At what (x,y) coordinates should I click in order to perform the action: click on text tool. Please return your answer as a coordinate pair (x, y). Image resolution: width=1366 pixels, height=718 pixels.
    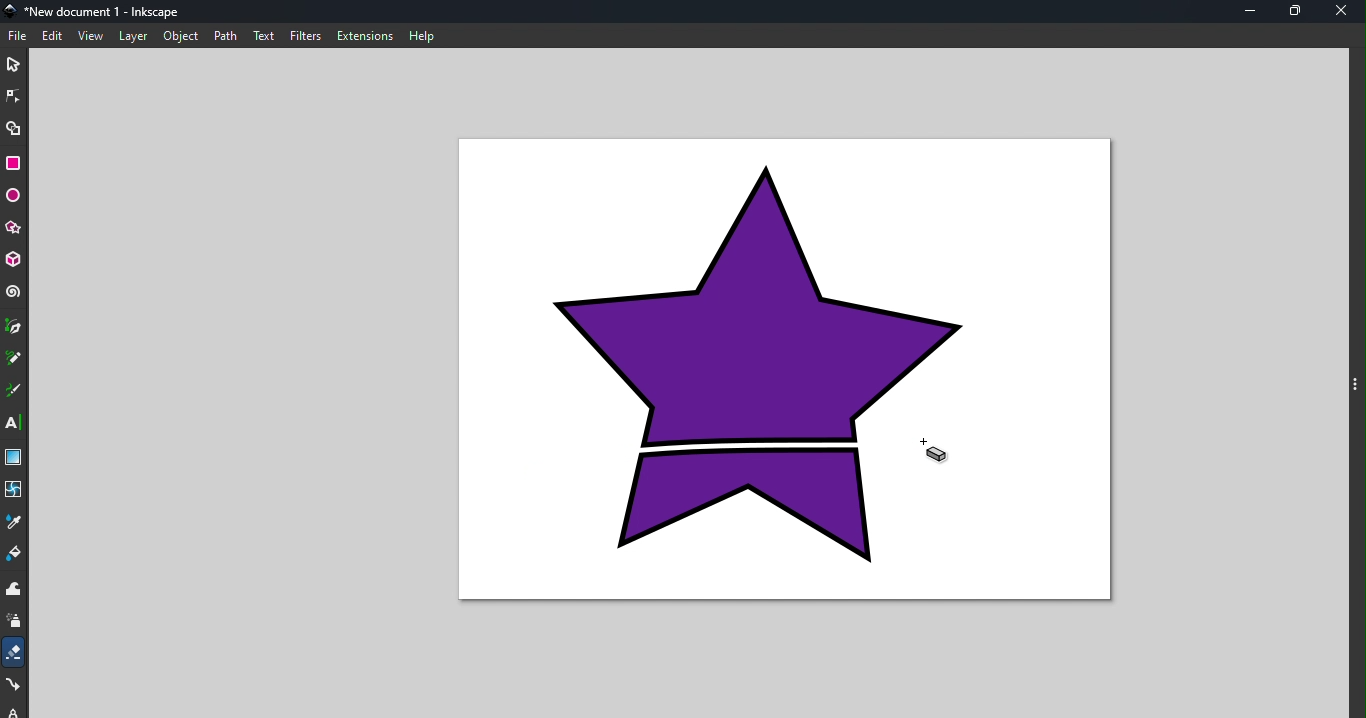
    Looking at the image, I should click on (14, 422).